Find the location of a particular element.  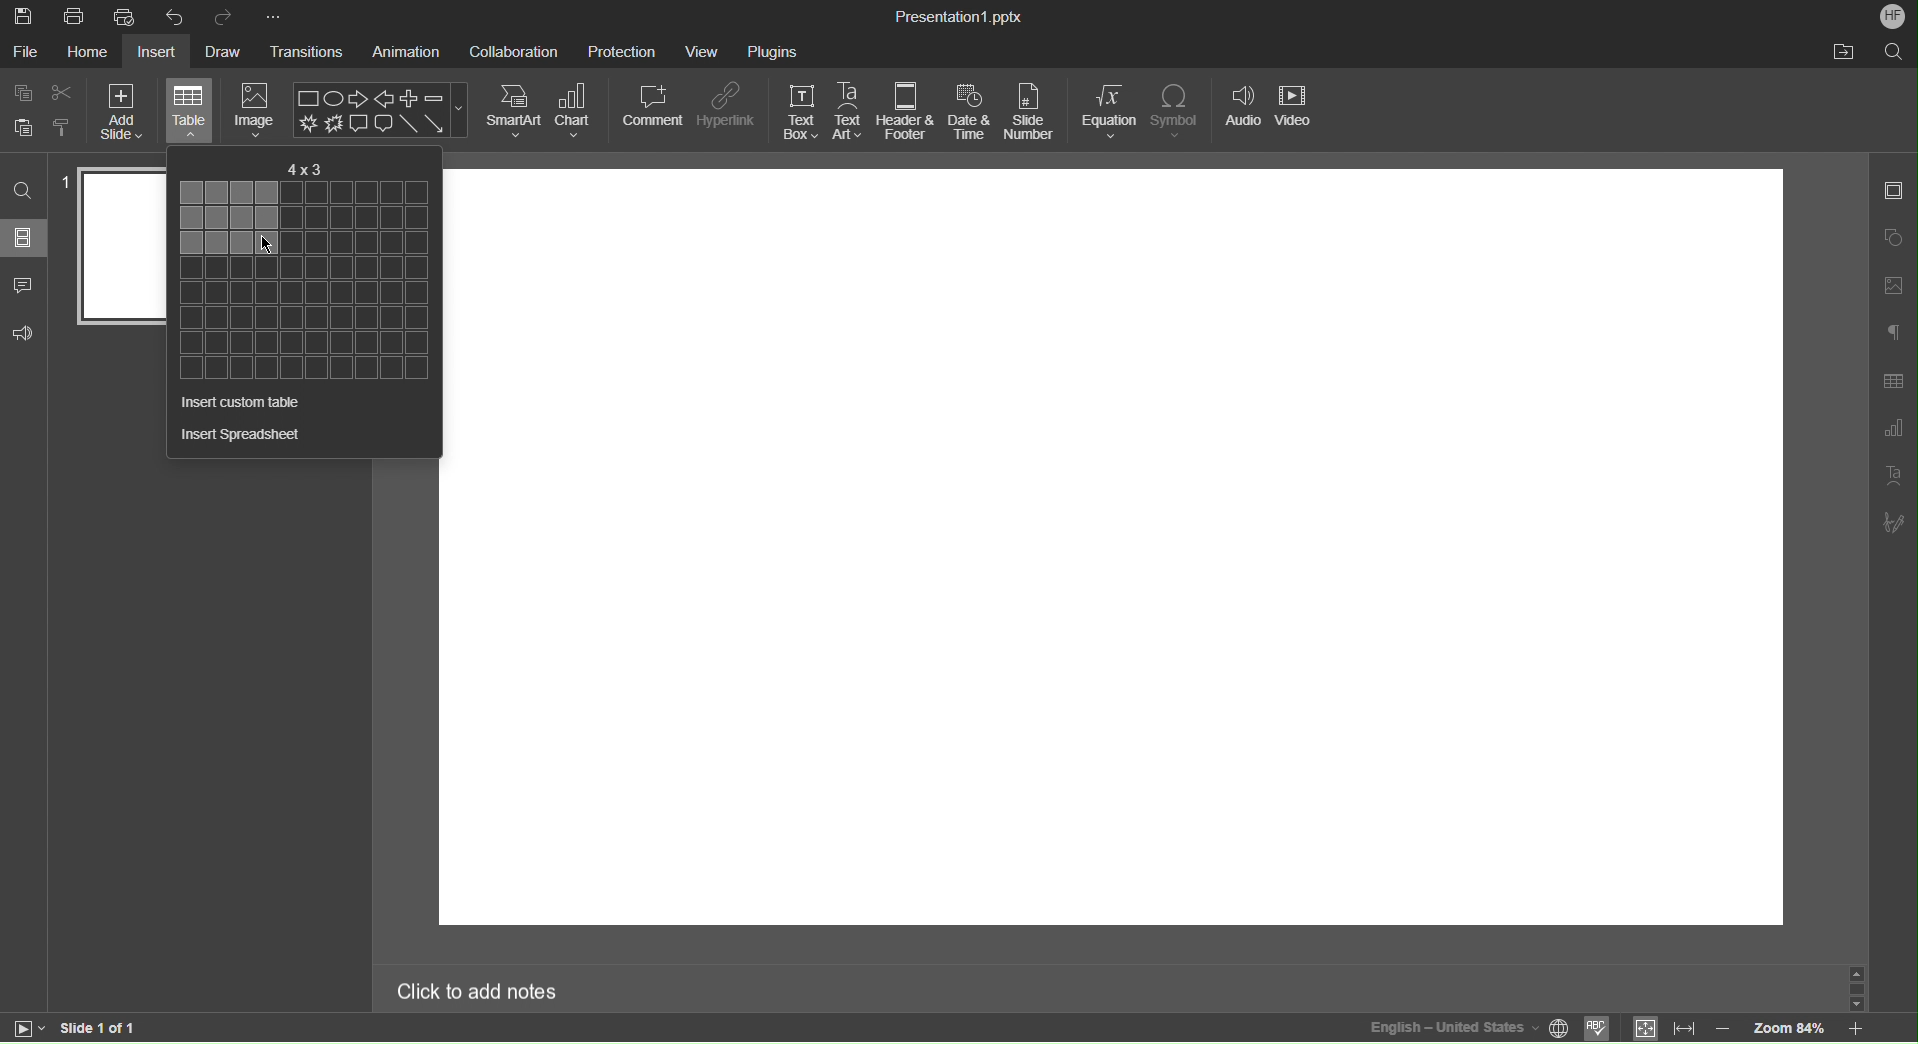

English - United States is located at coordinates (1452, 1027).